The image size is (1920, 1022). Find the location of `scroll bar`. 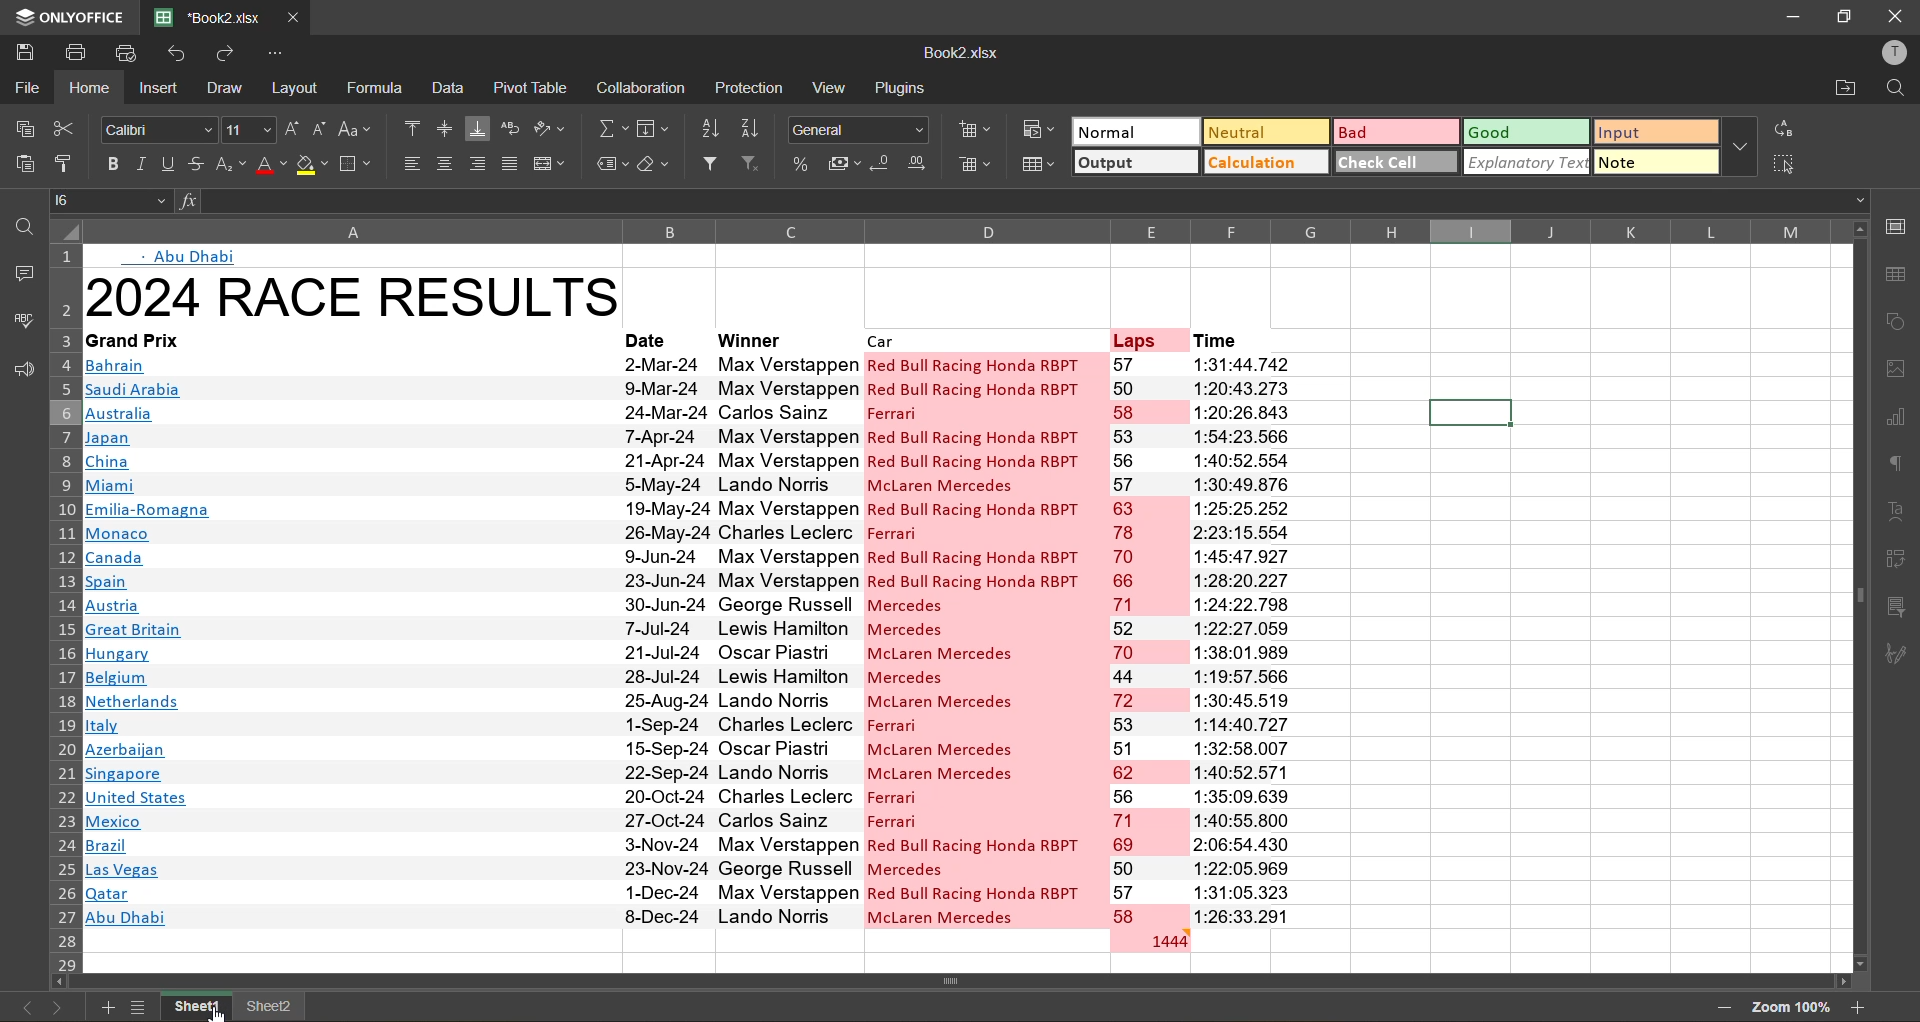

scroll bar is located at coordinates (1854, 523).